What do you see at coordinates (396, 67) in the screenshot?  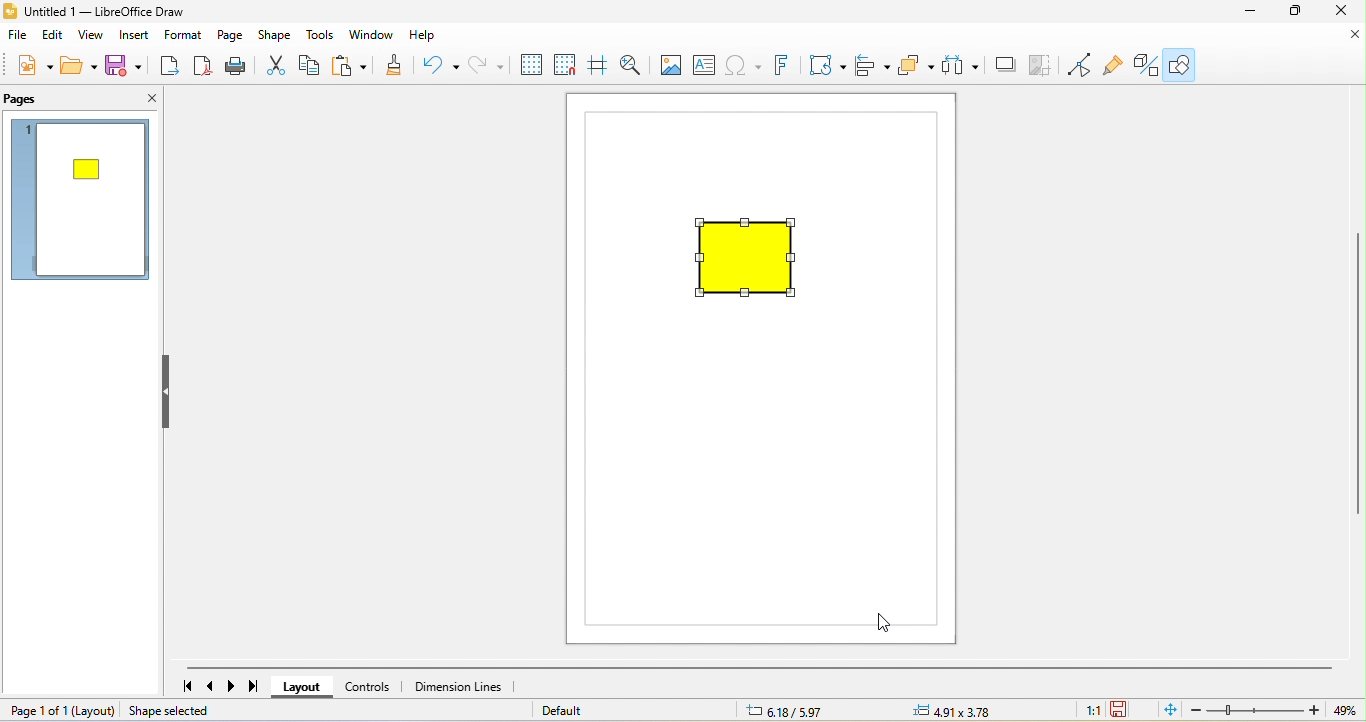 I see `clone formatting` at bounding box center [396, 67].